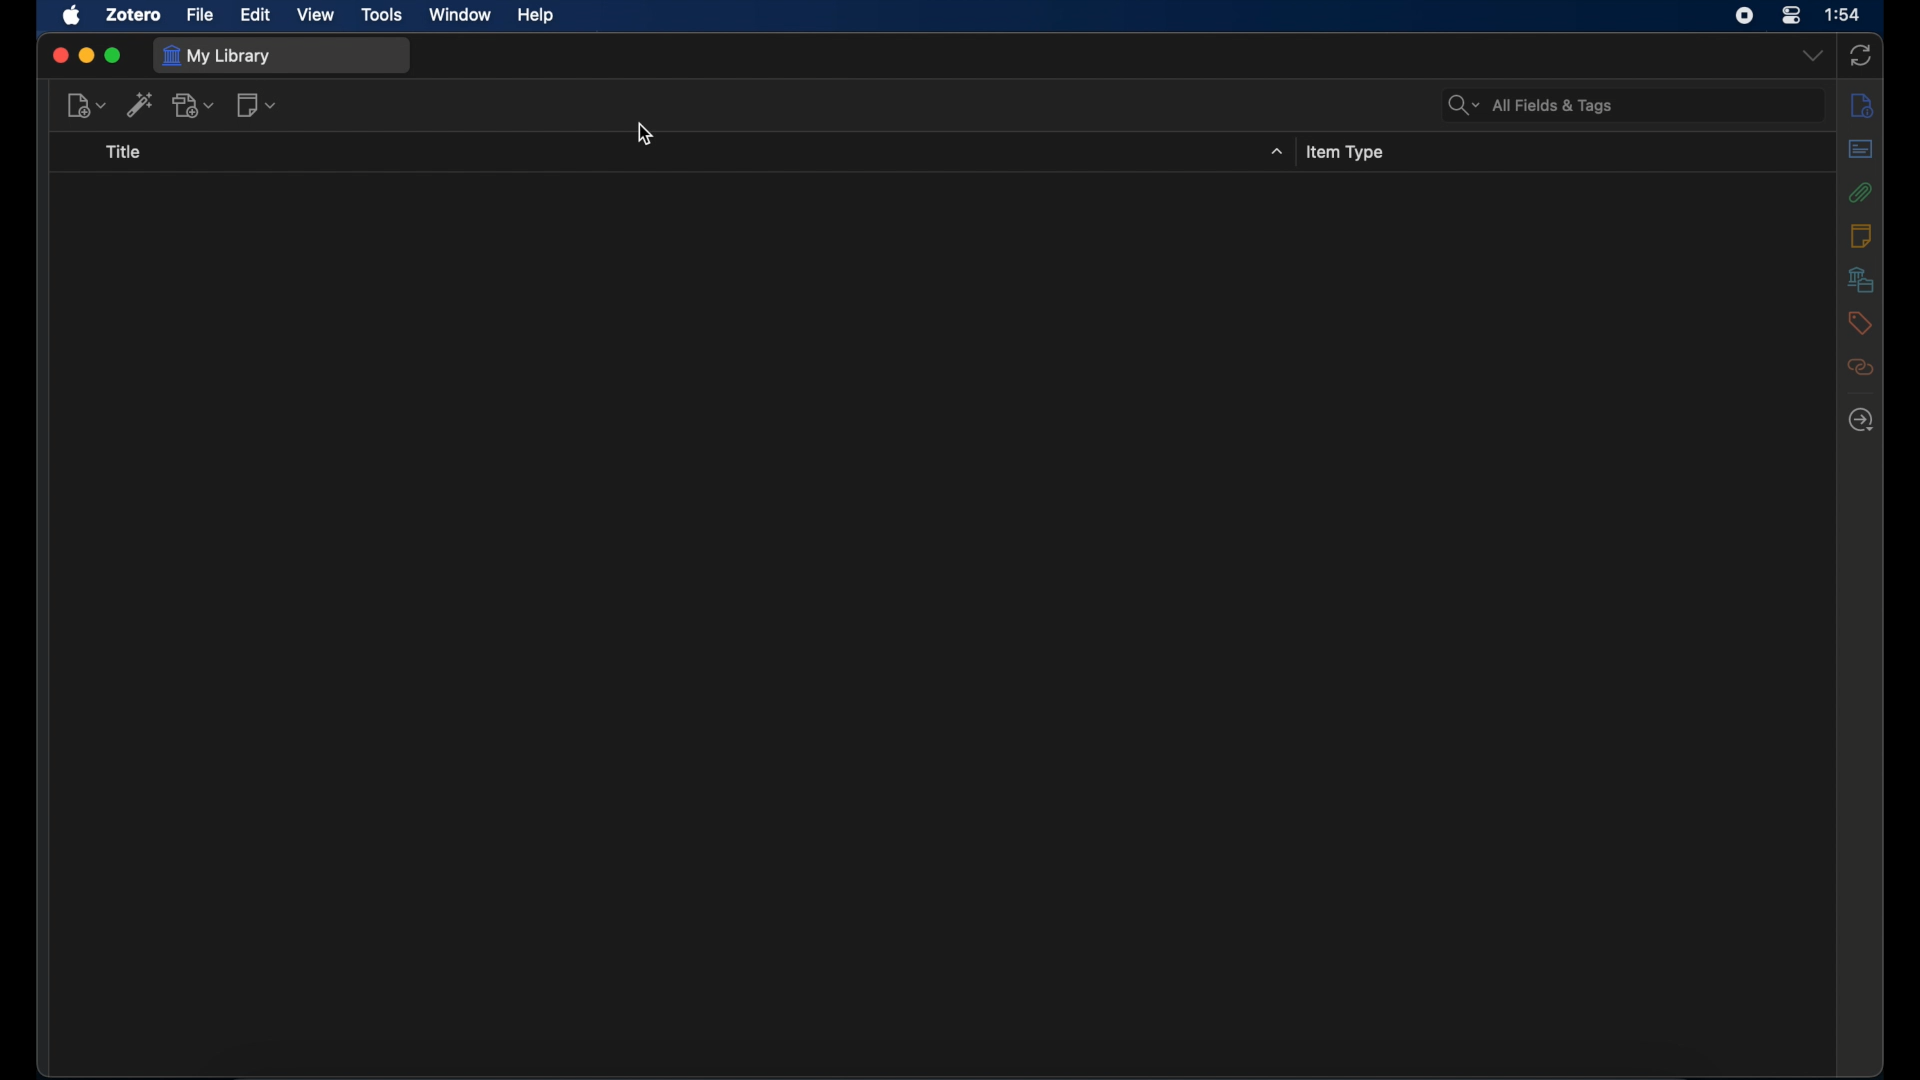  Describe the element at coordinates (1862, 150) in the screenshot. I see `abstract` at that location.